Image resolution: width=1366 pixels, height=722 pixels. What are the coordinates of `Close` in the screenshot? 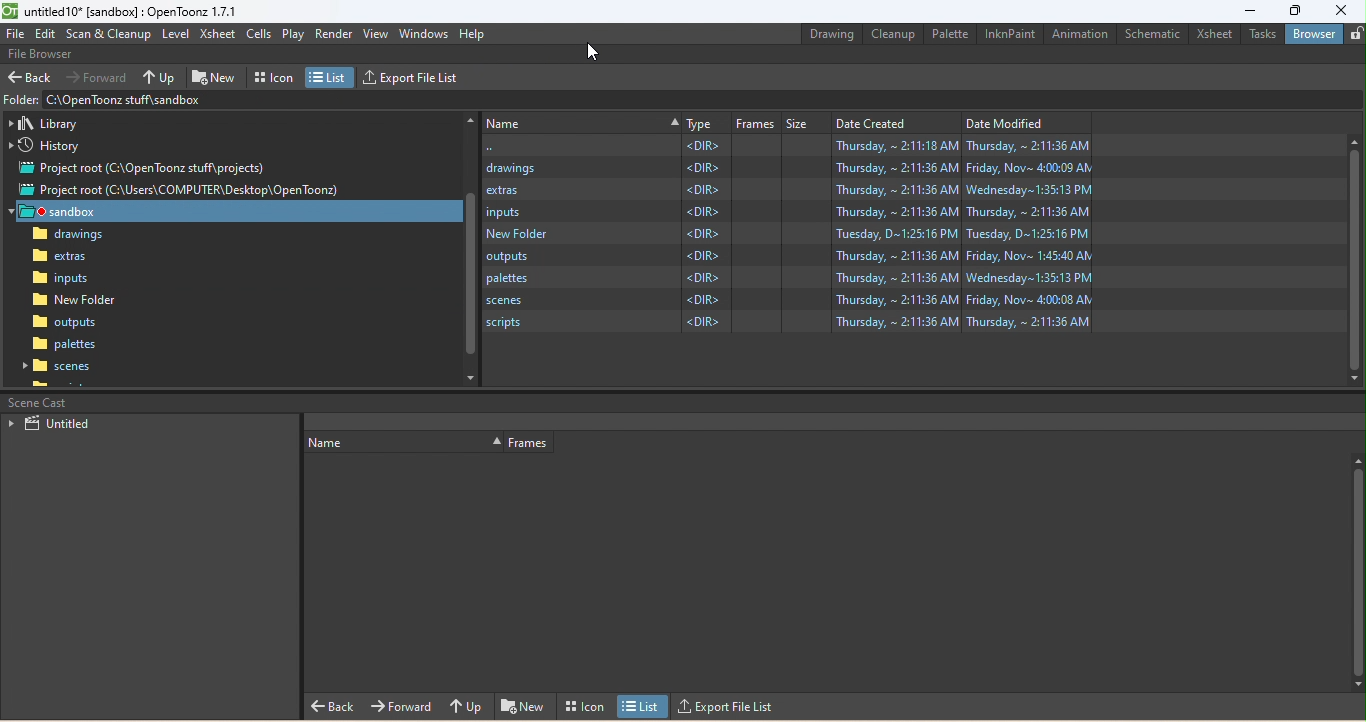 It's located at (1344, 10).